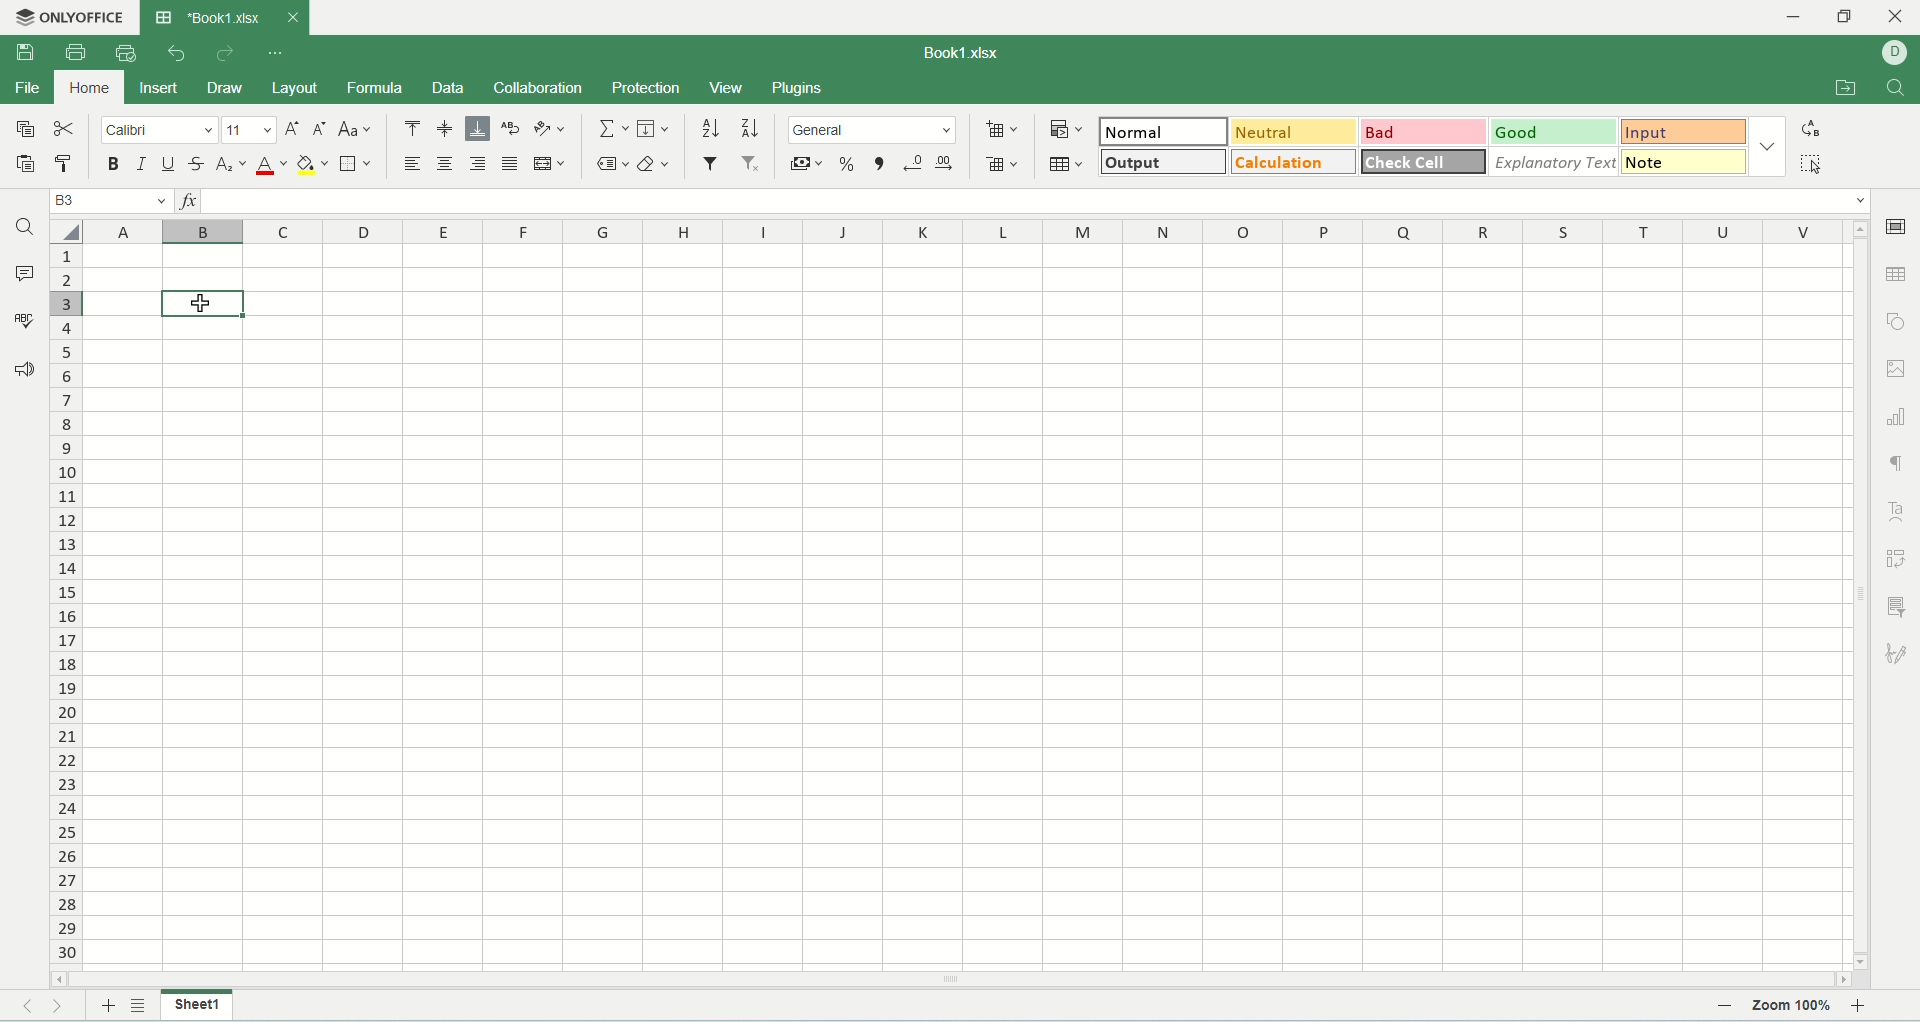  Describe the element at coordinates (654, 128) in the screenshot. I see `fill` at that location.